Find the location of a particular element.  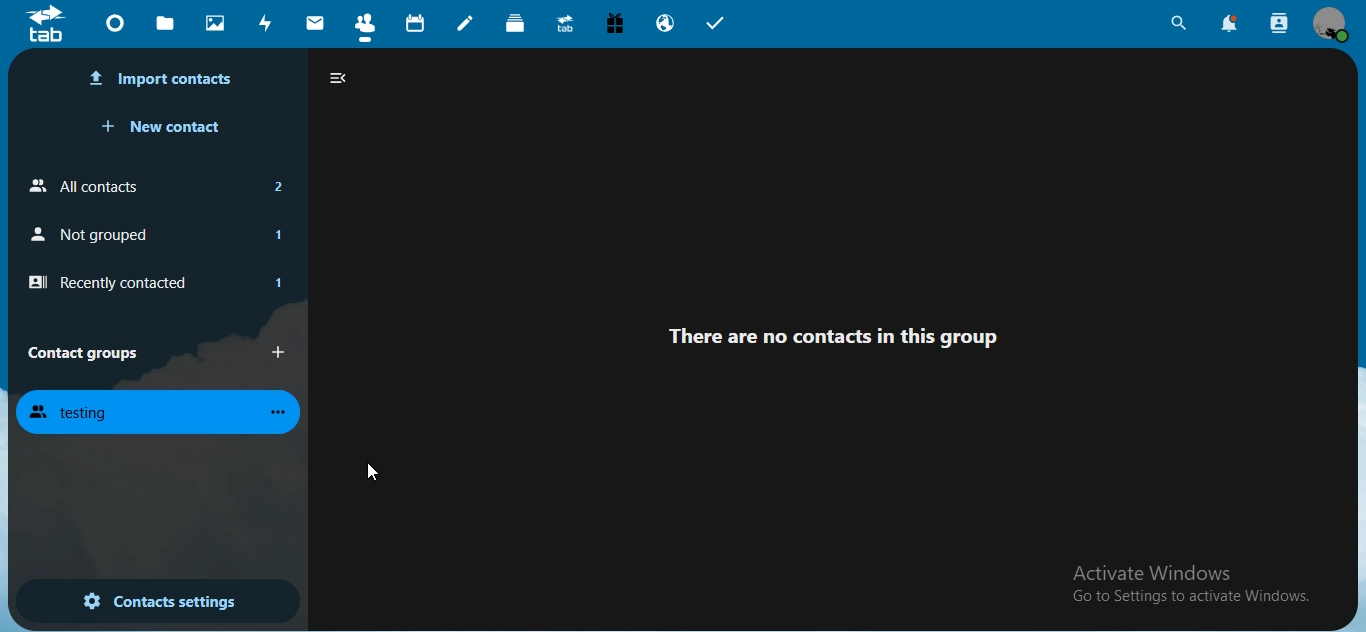

search contact is located at coordinates (1280, 24).